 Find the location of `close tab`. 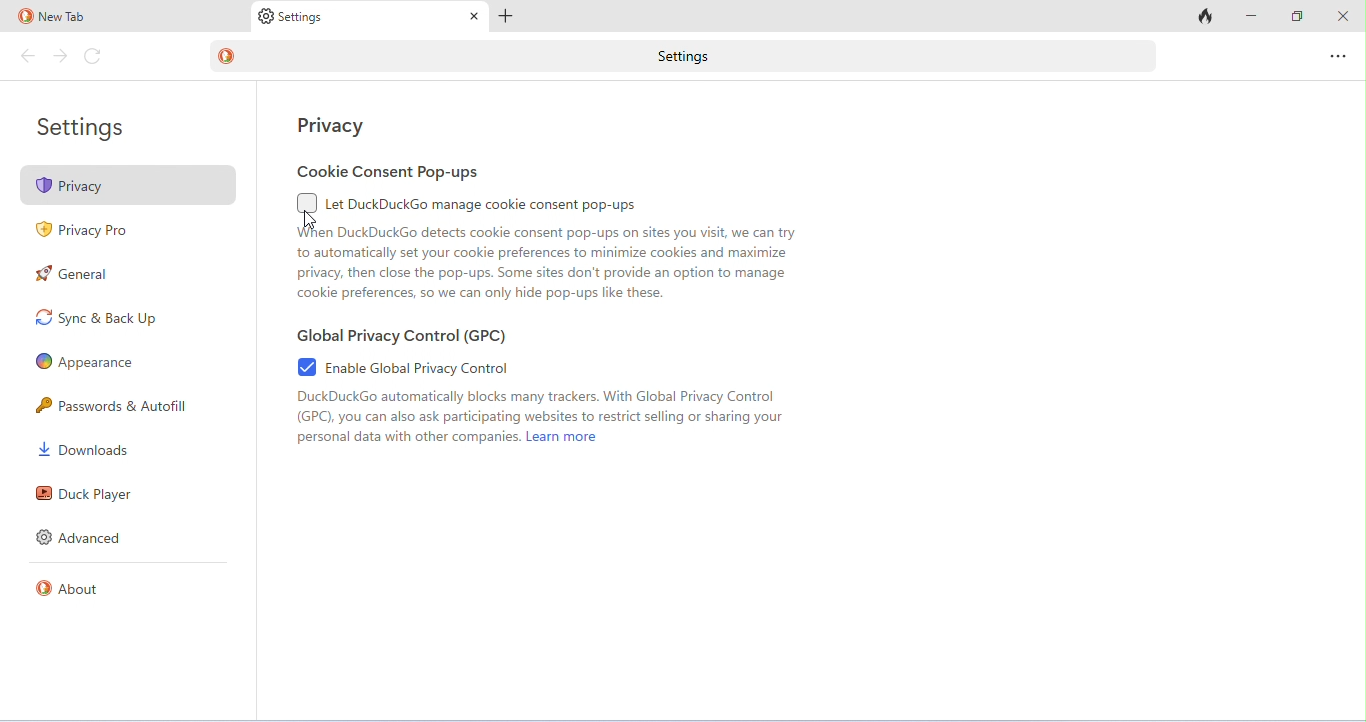

close tab is located at coordinates (475, 17).